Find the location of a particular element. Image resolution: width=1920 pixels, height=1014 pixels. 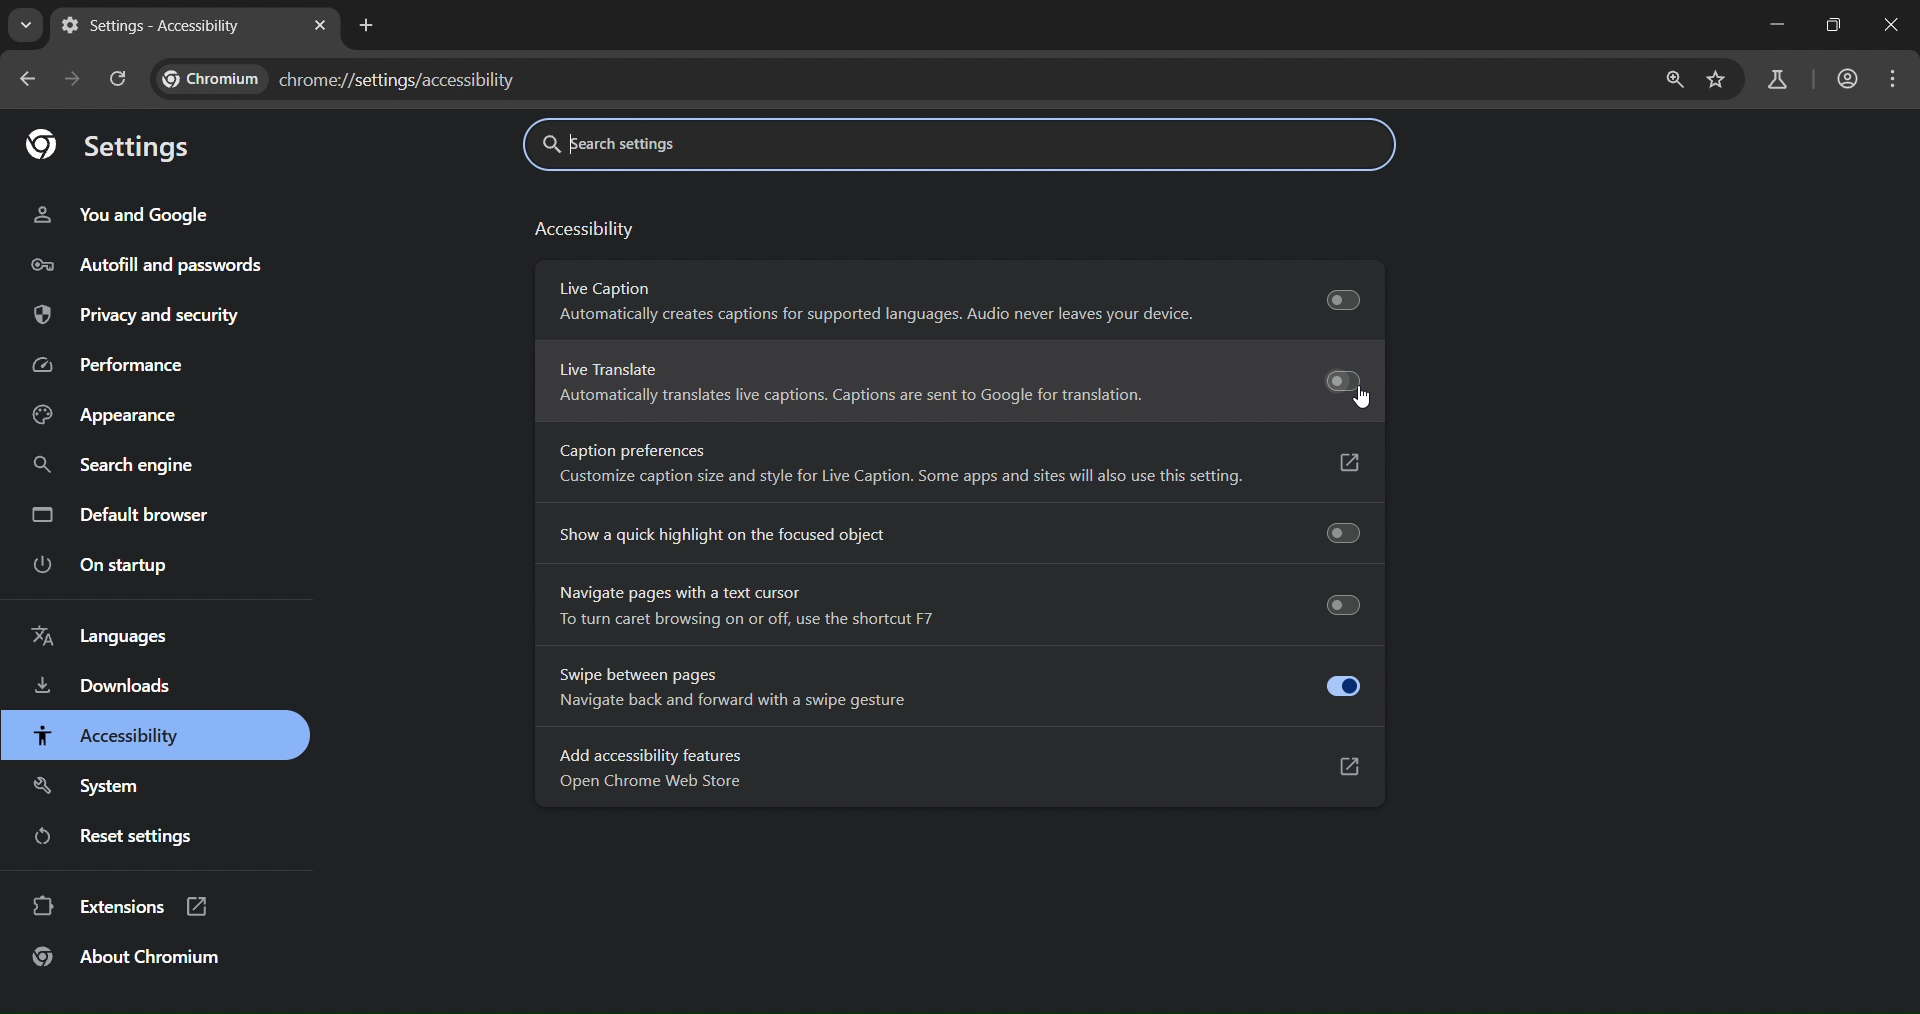

downloads is located at coordinates (106, 689).